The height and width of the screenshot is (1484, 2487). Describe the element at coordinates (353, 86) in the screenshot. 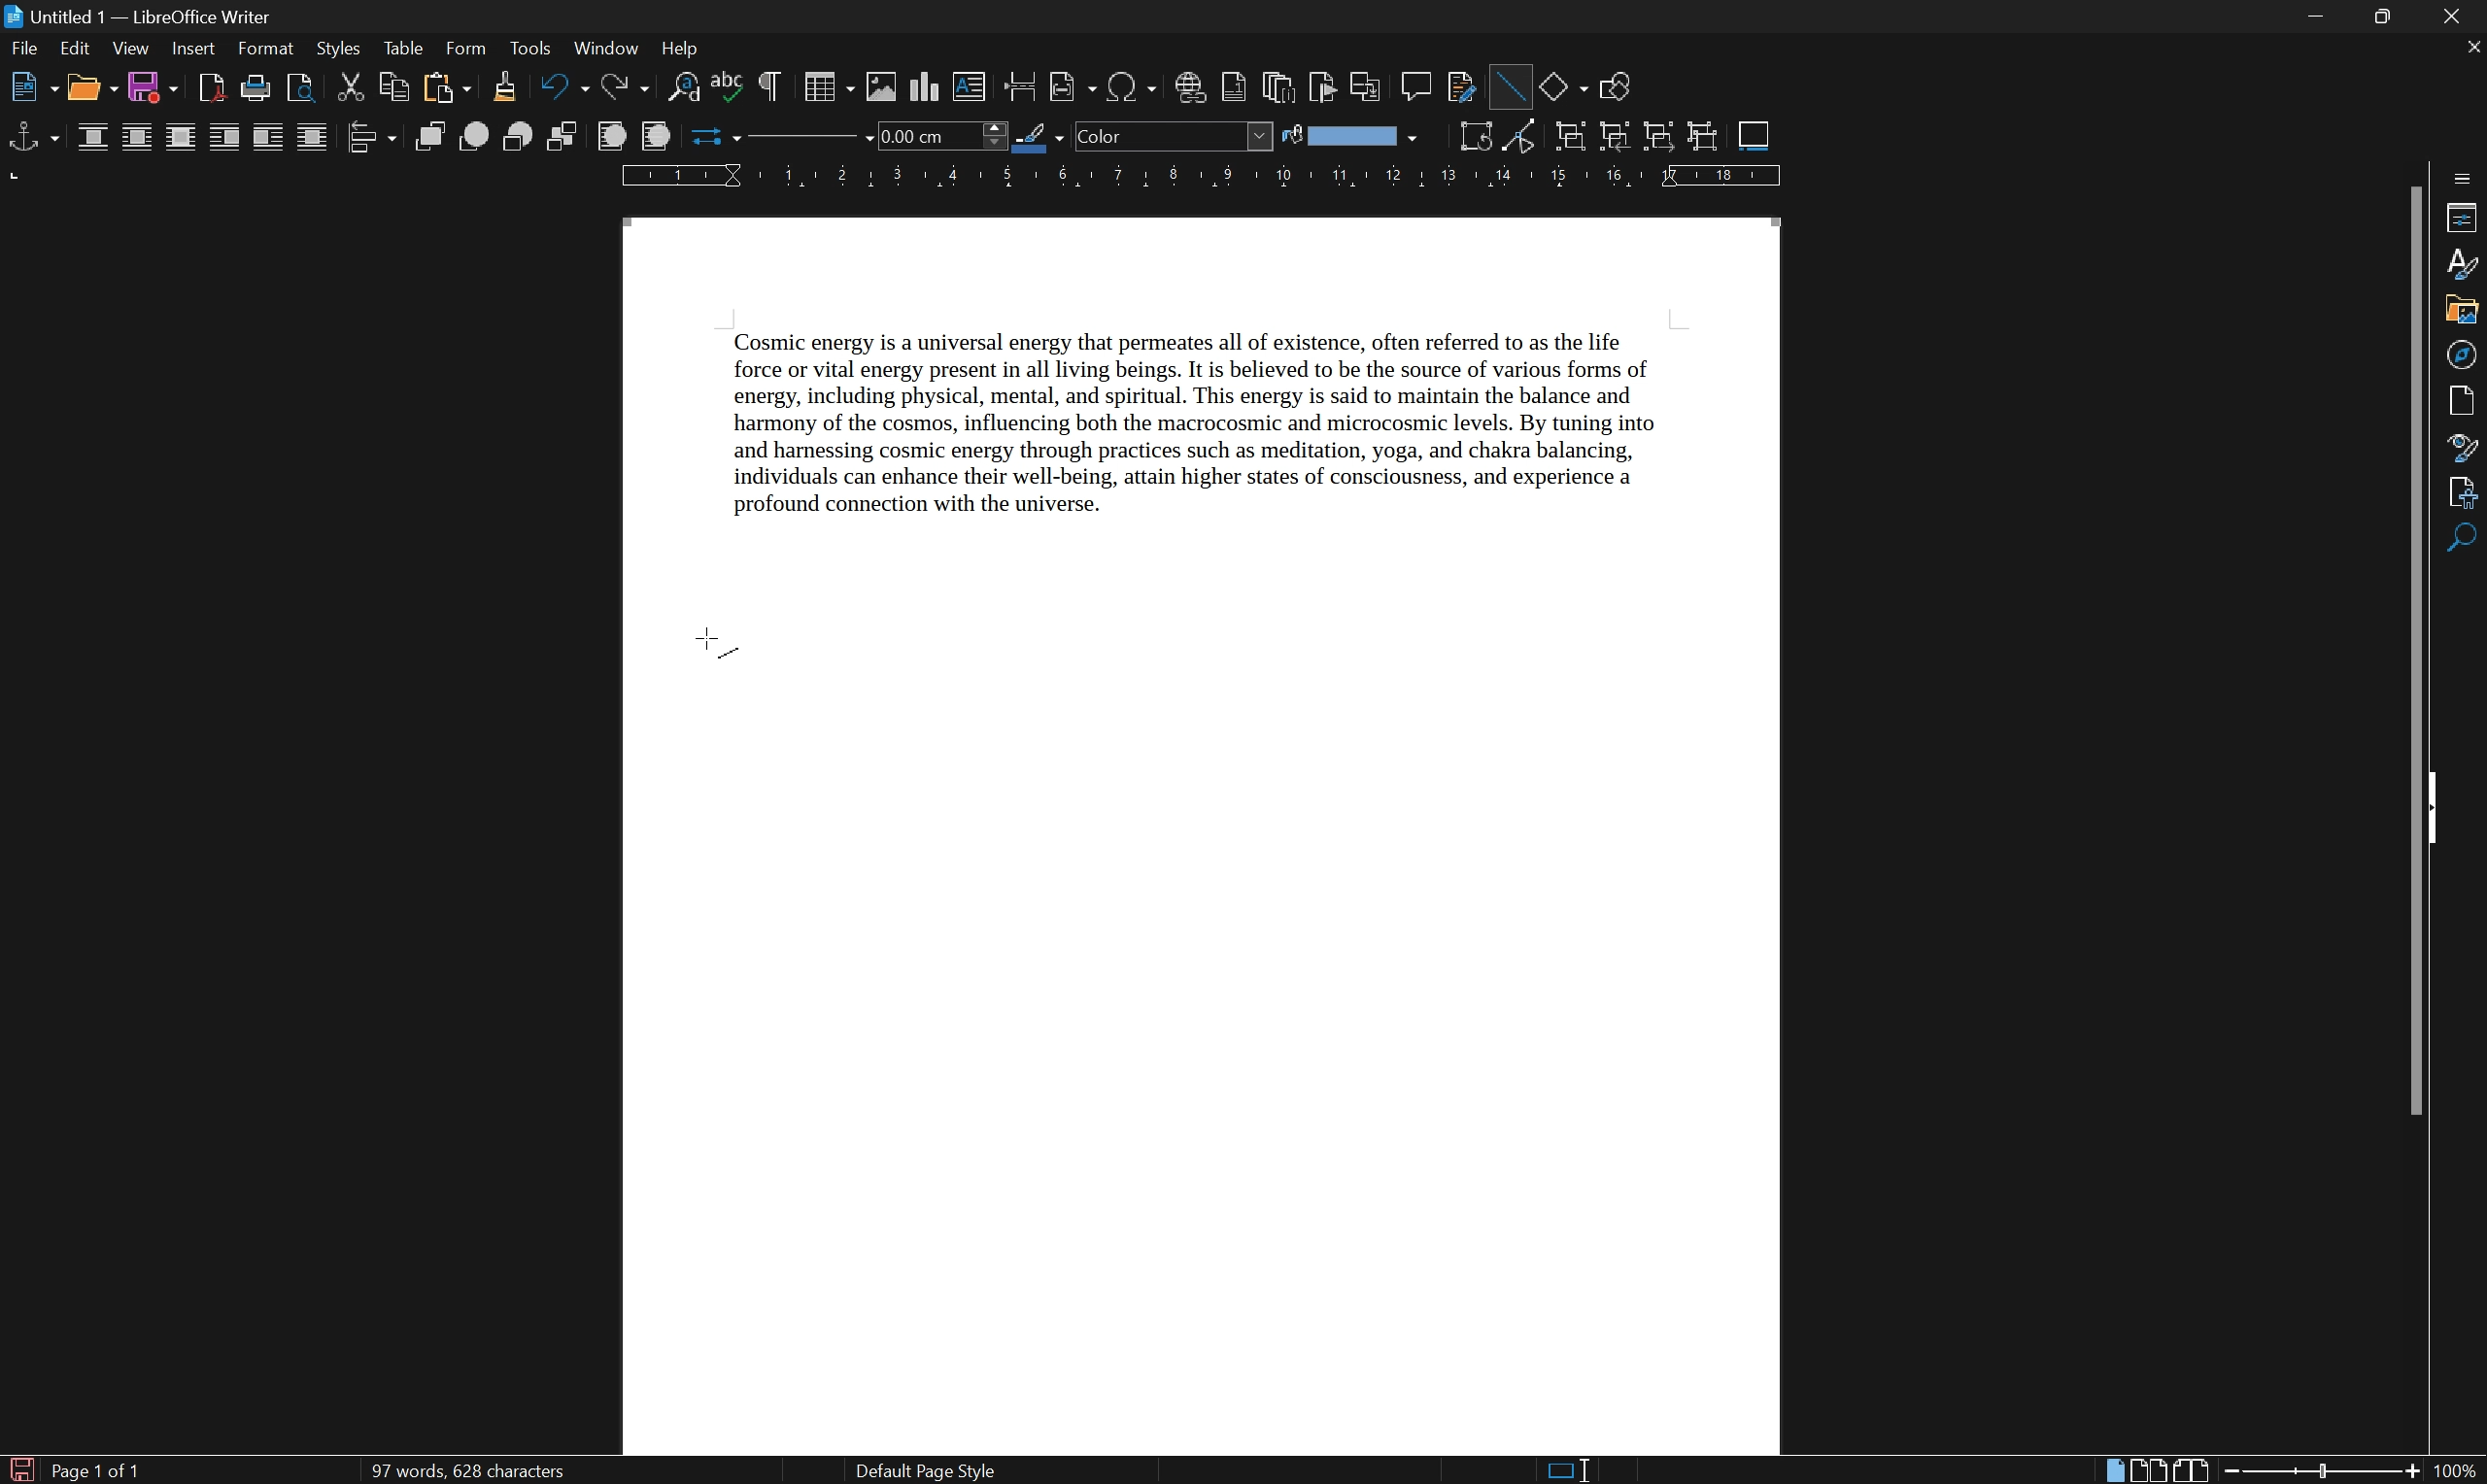

I see `cut` at that location.